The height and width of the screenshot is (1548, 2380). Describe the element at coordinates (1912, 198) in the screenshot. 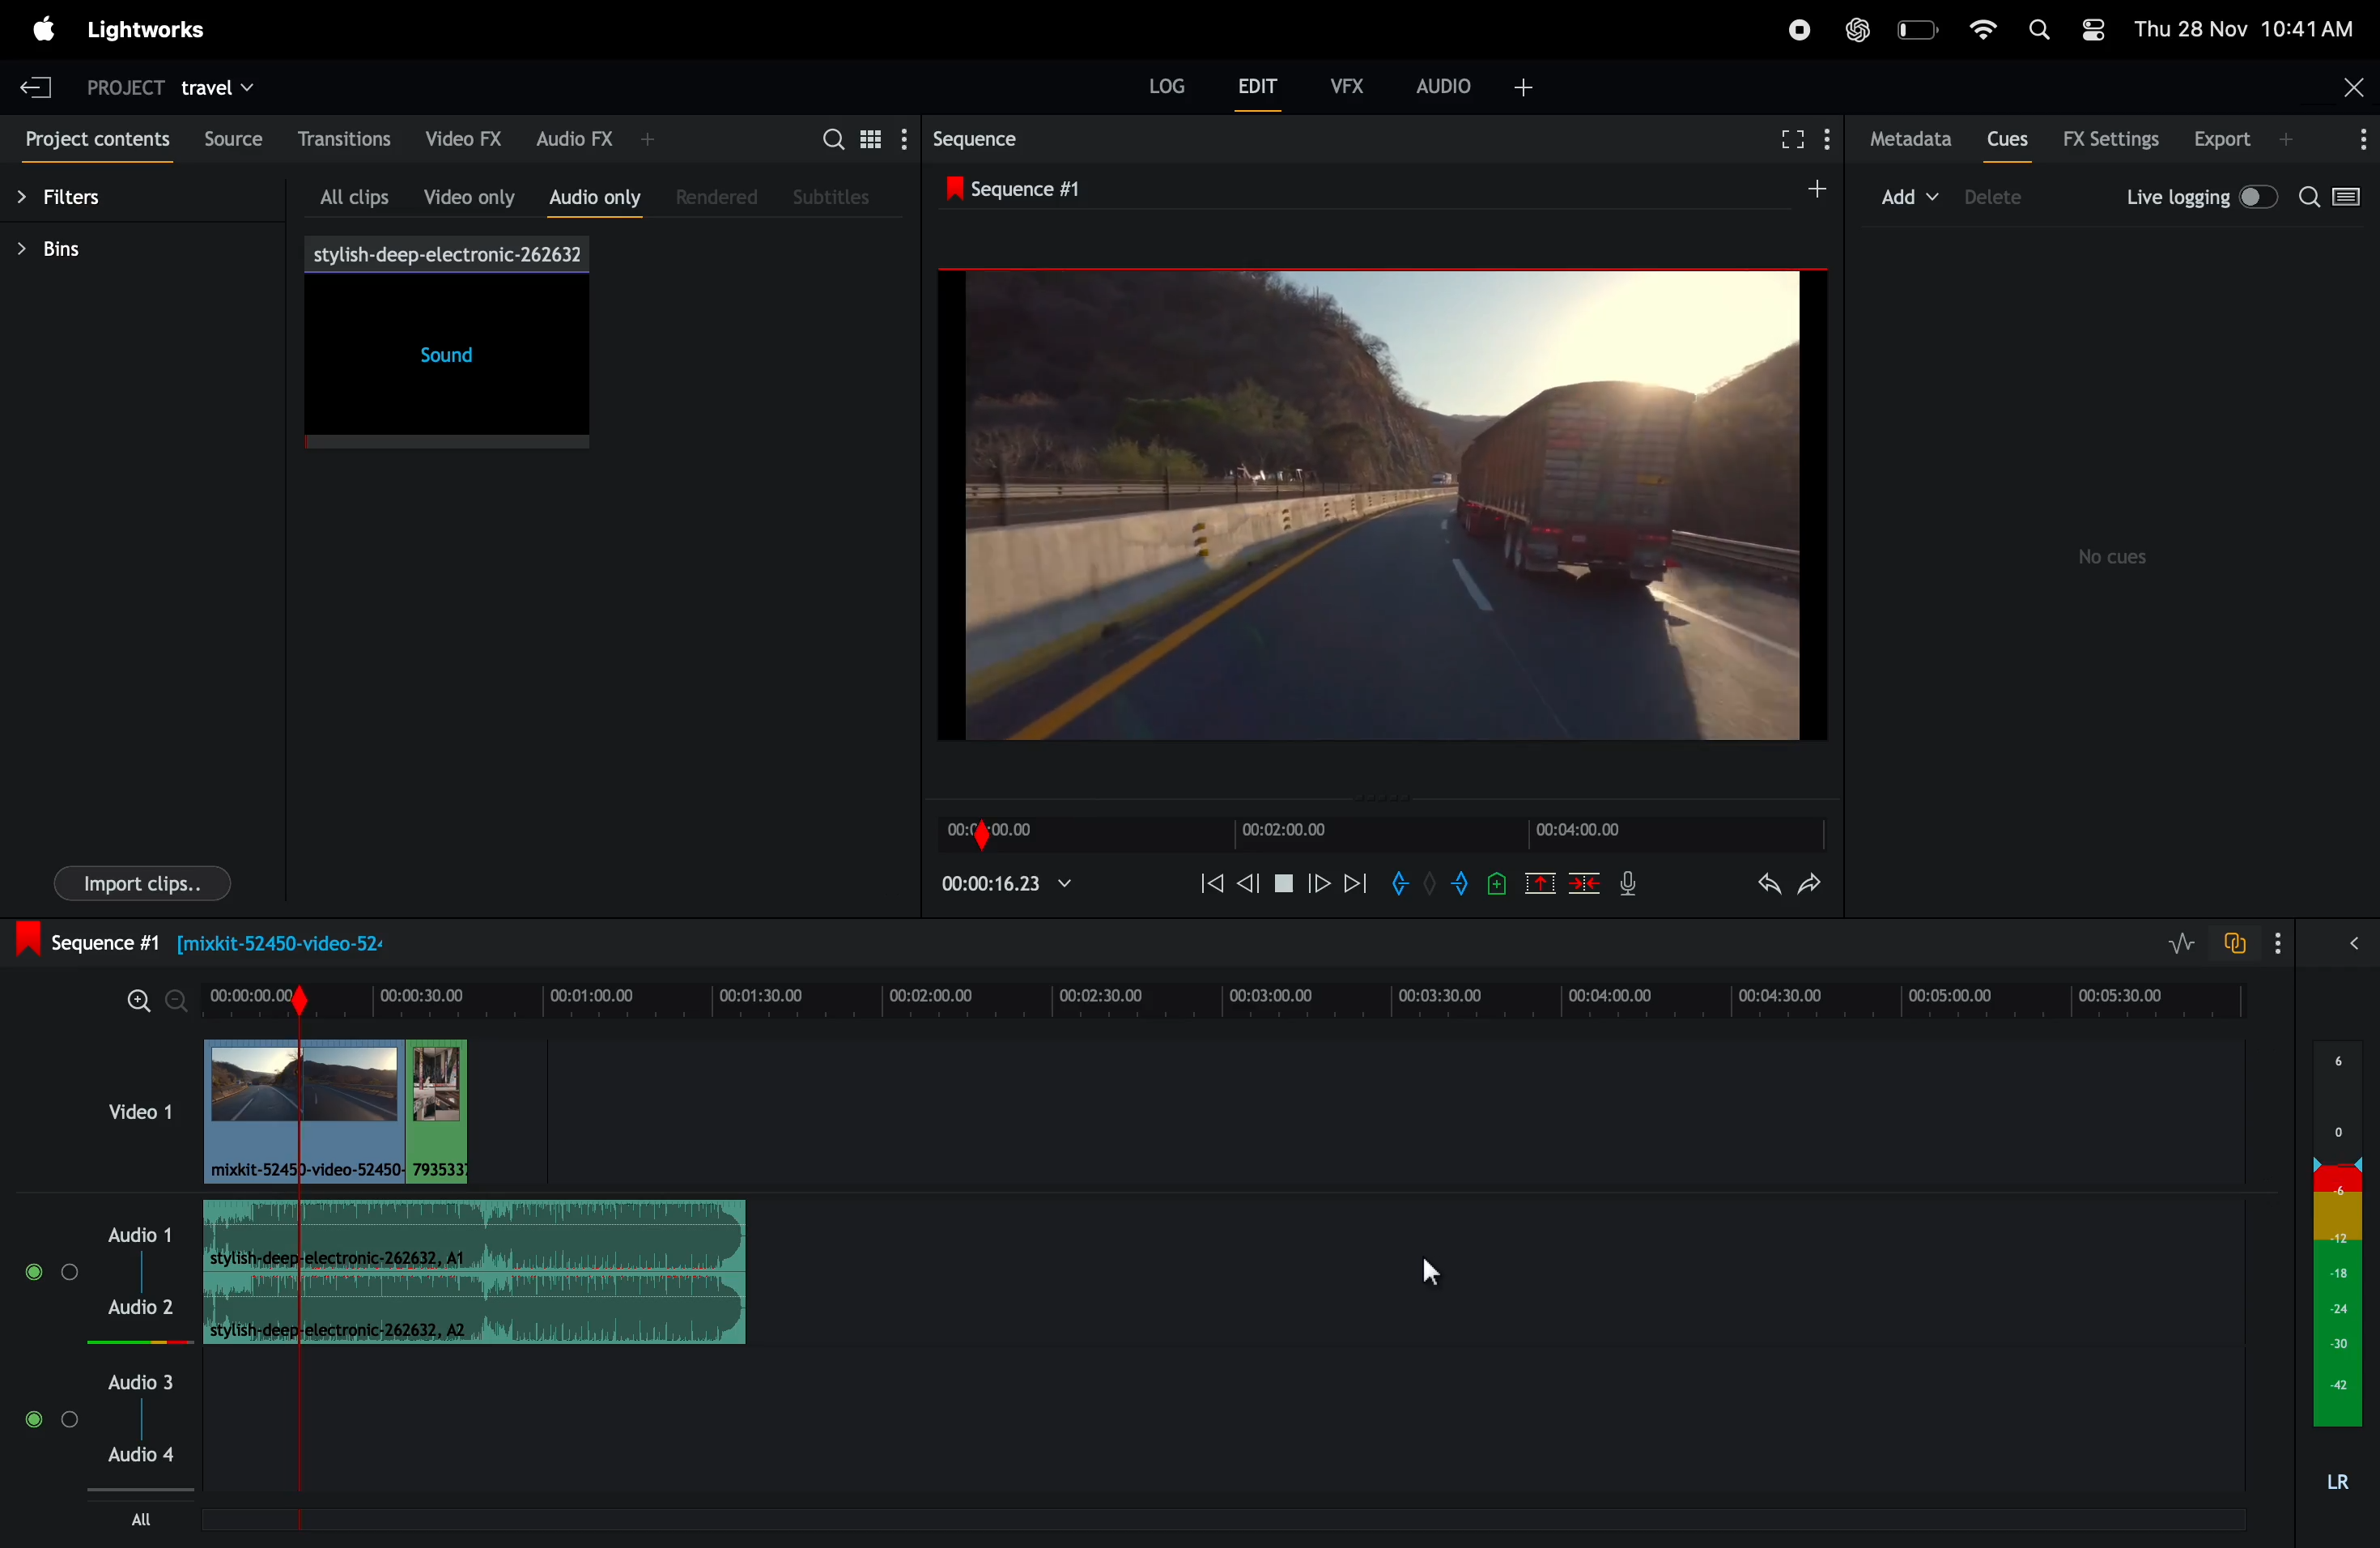

I see `add` at that location.